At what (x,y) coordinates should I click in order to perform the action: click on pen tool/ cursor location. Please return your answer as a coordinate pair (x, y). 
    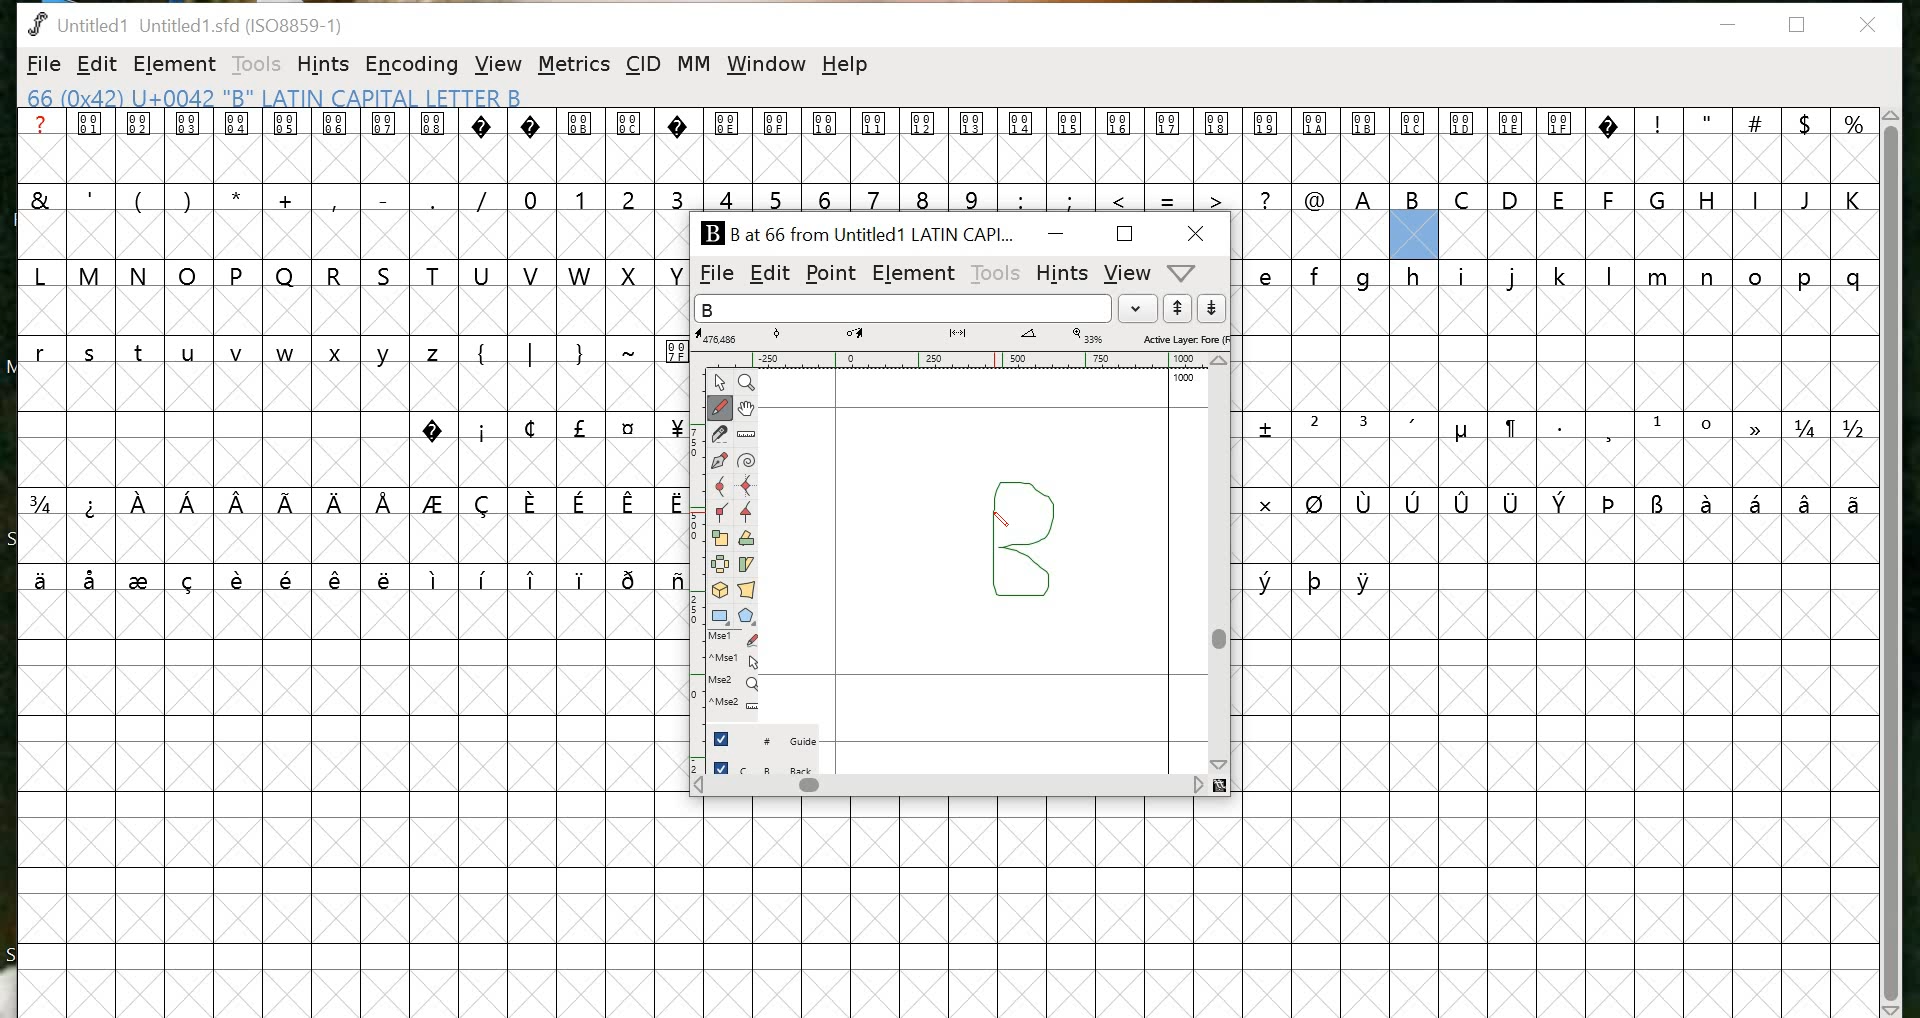
    Looking at the image, I should click on (1002, 516).